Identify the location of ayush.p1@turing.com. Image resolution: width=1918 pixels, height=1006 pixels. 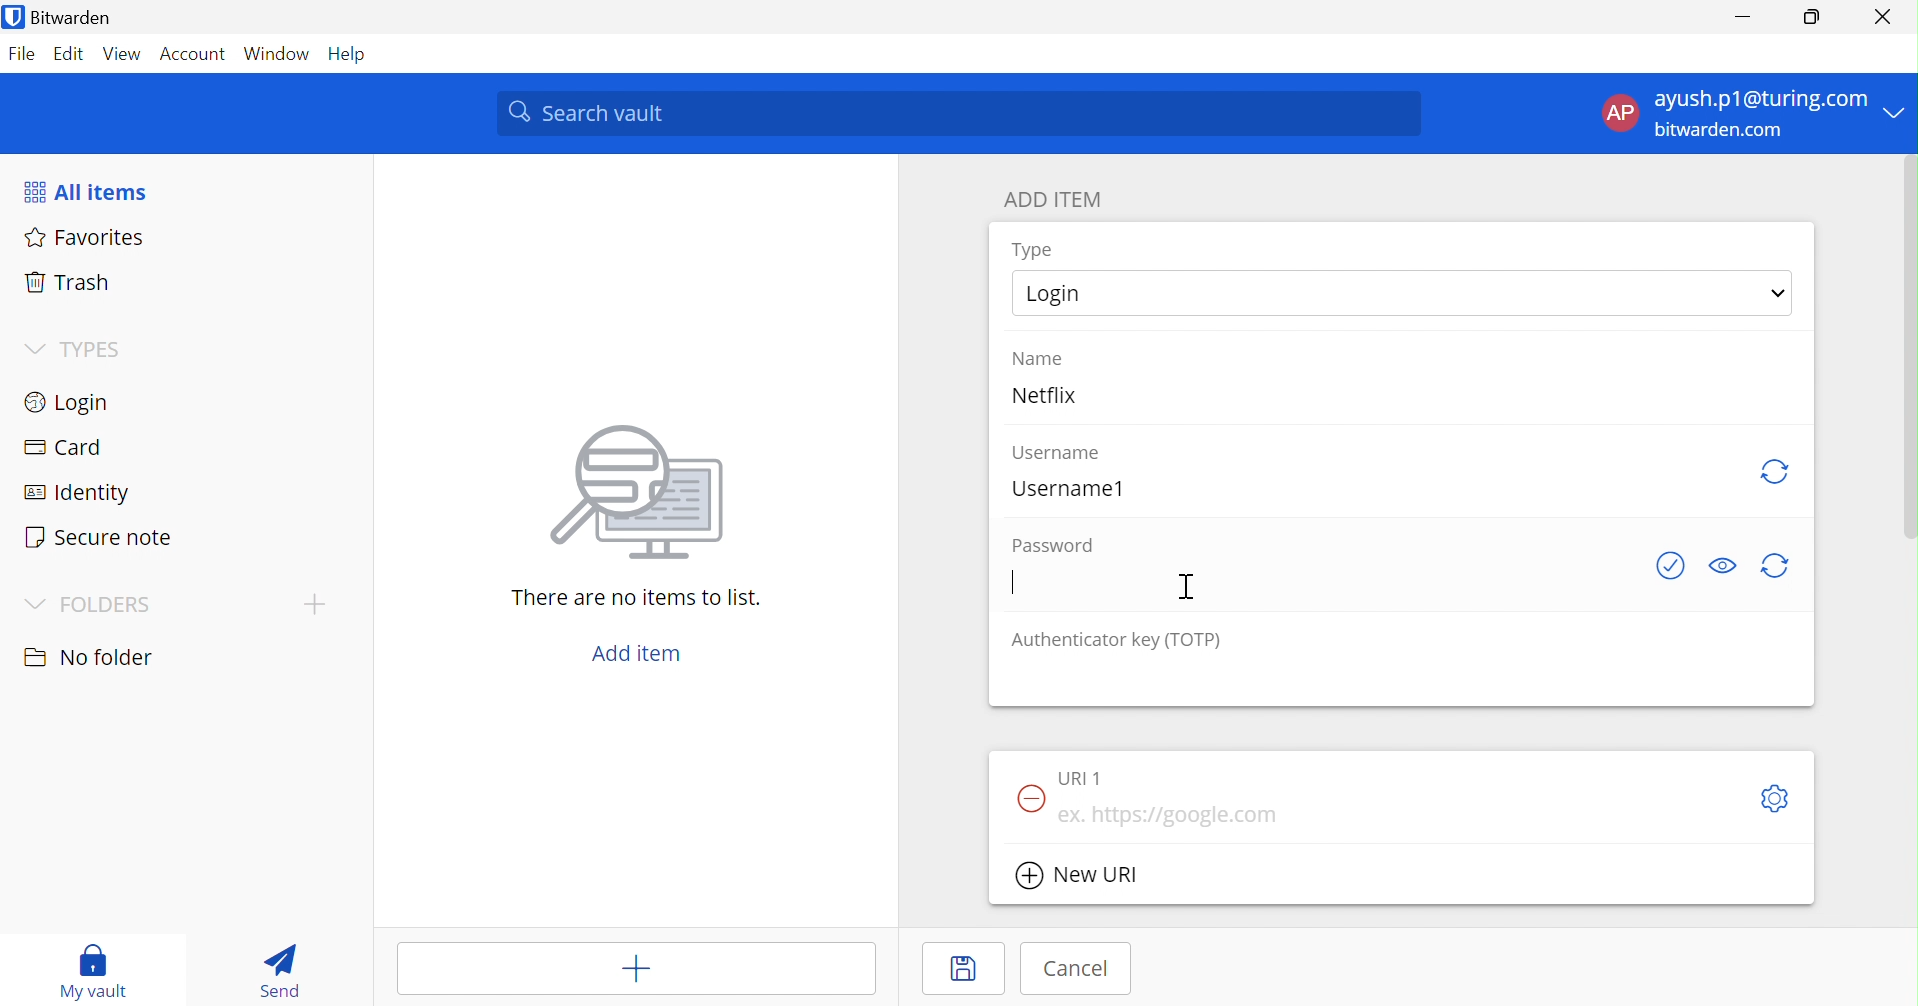
(1760, 96).